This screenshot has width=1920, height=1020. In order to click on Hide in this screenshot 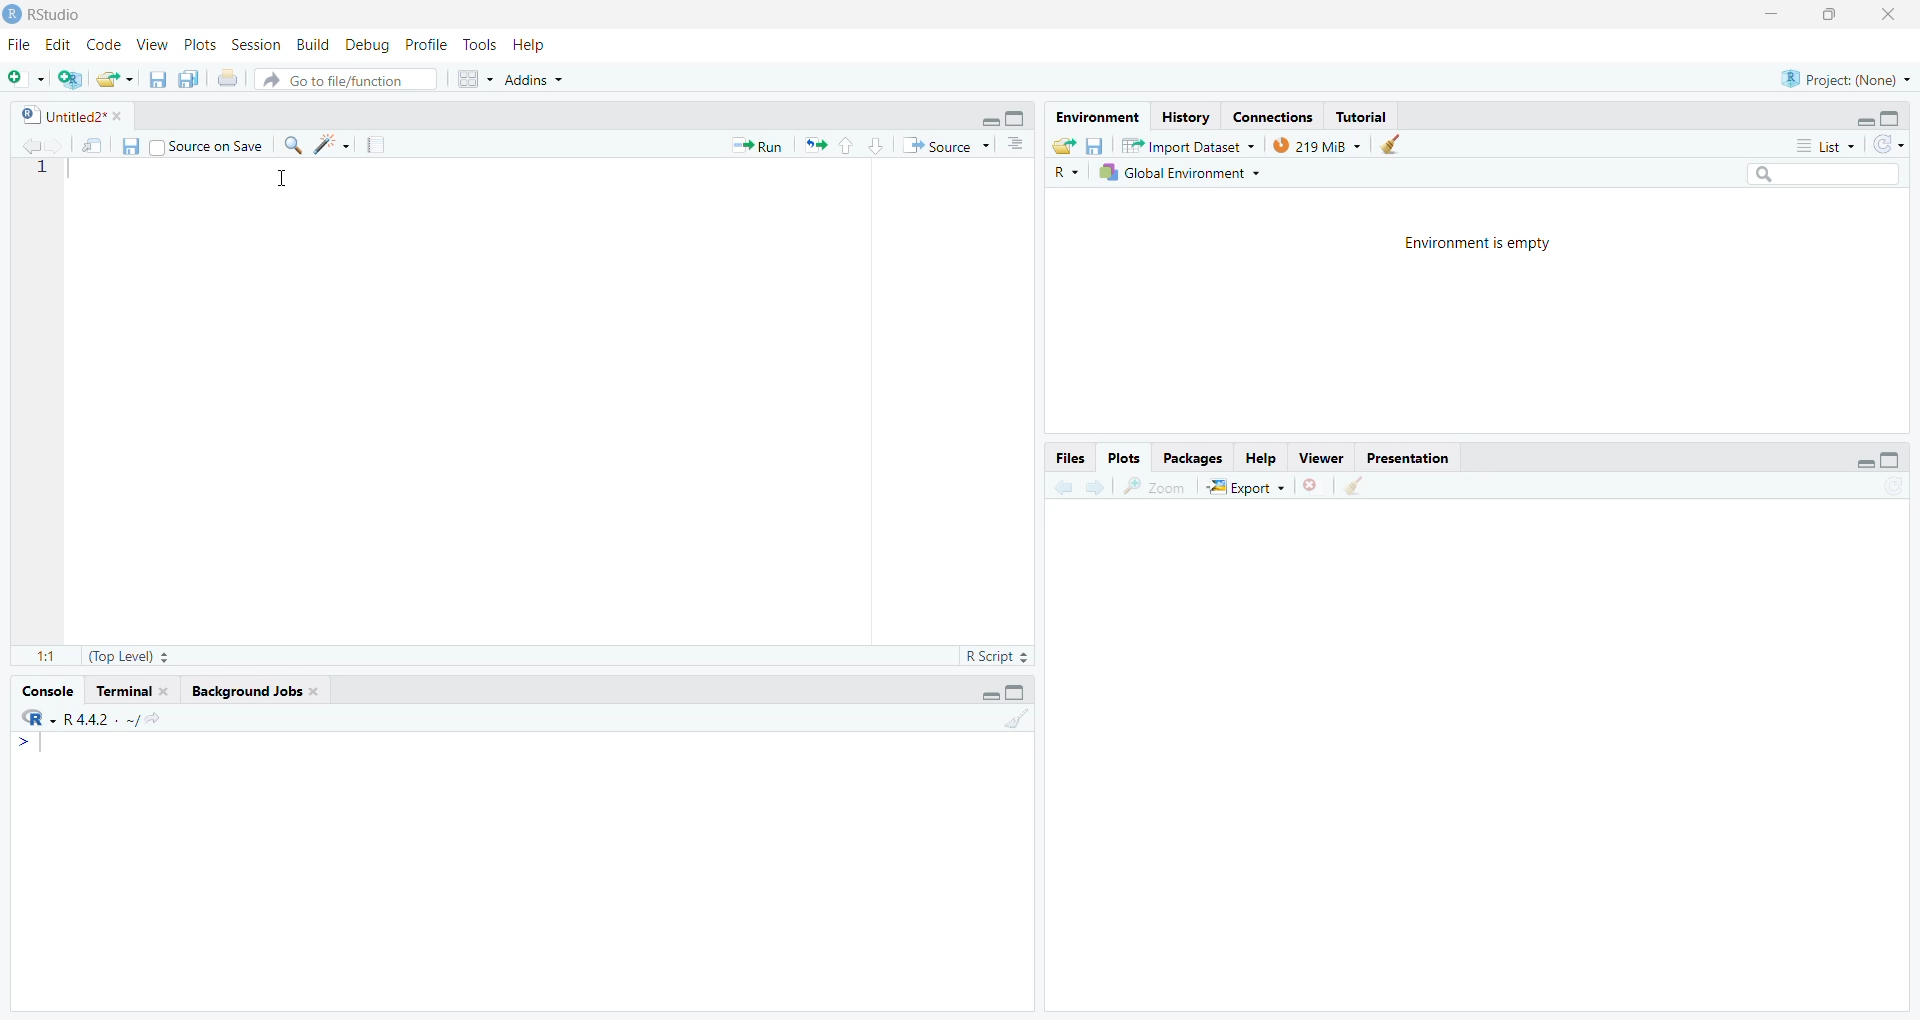, I will do `click(988, 118)`.